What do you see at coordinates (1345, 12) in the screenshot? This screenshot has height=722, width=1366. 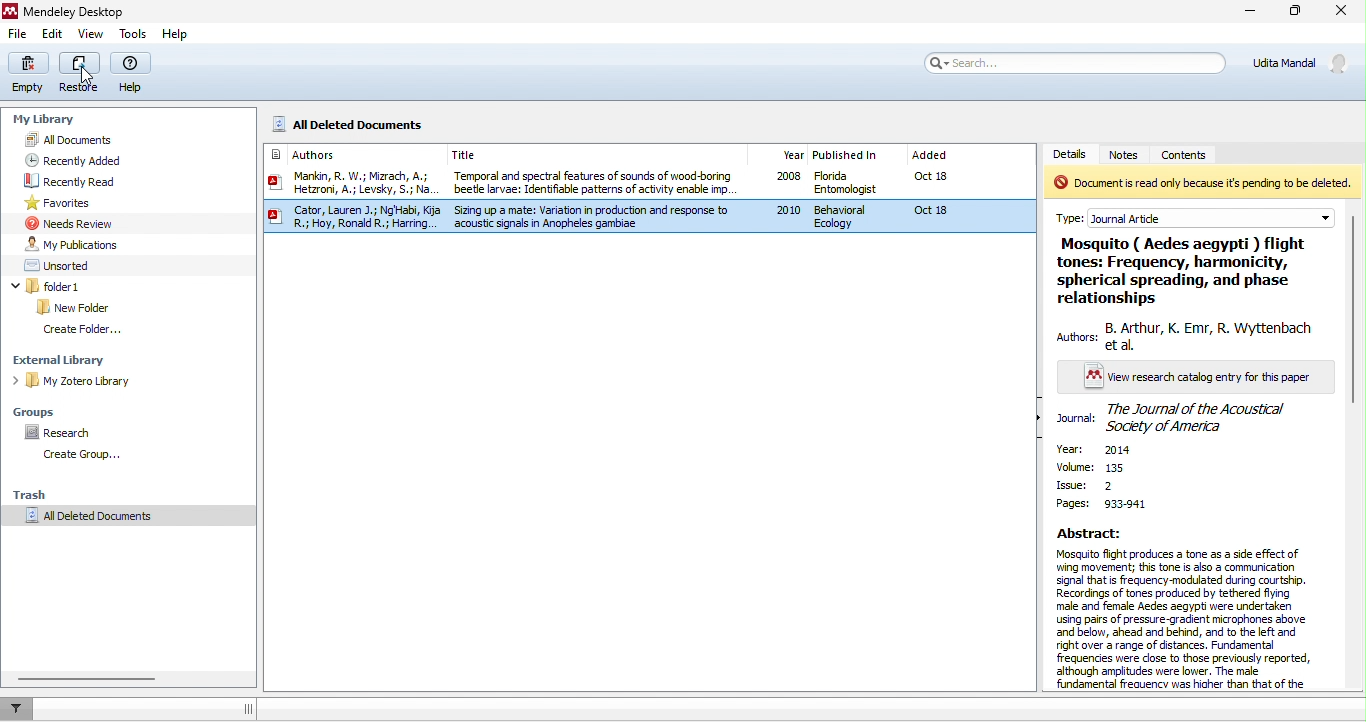 I see `close` at bounding box center [1345, 12].